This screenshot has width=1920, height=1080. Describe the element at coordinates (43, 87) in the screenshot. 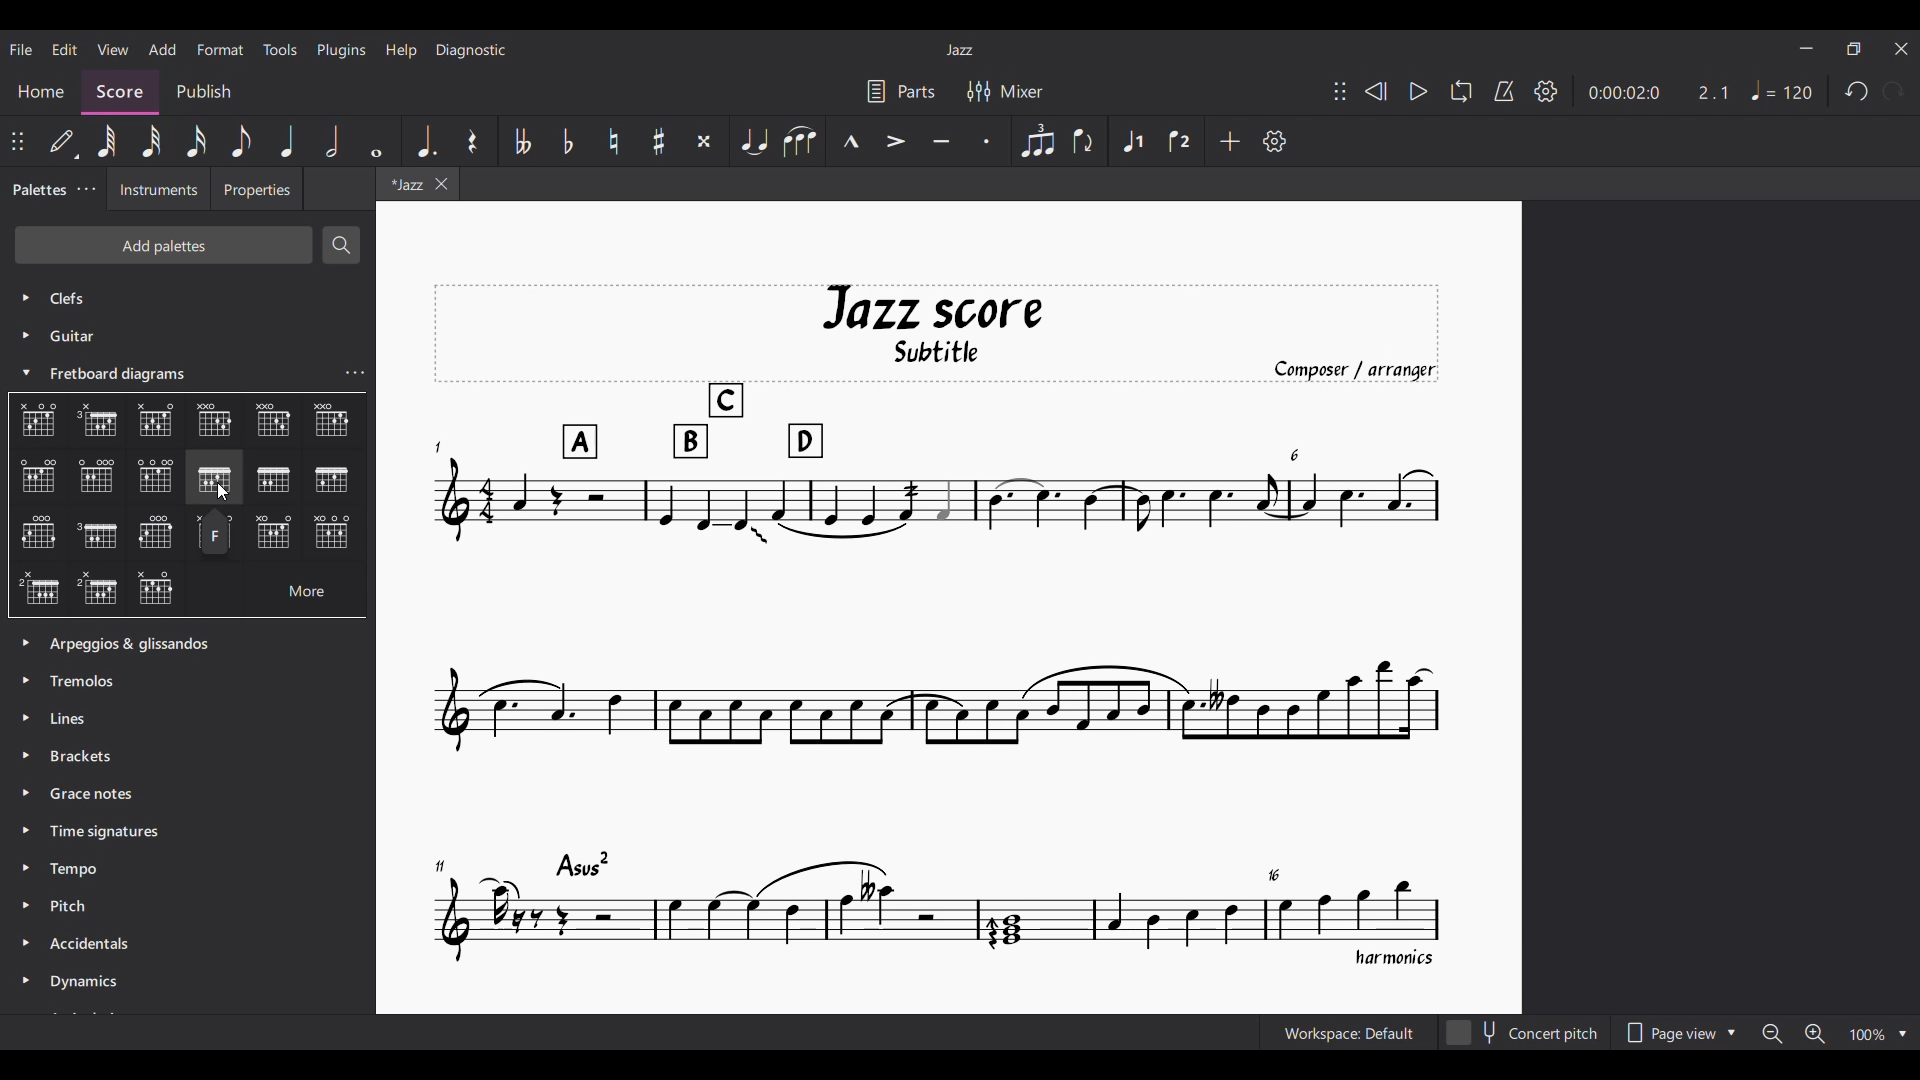

I see `Home` at that location.